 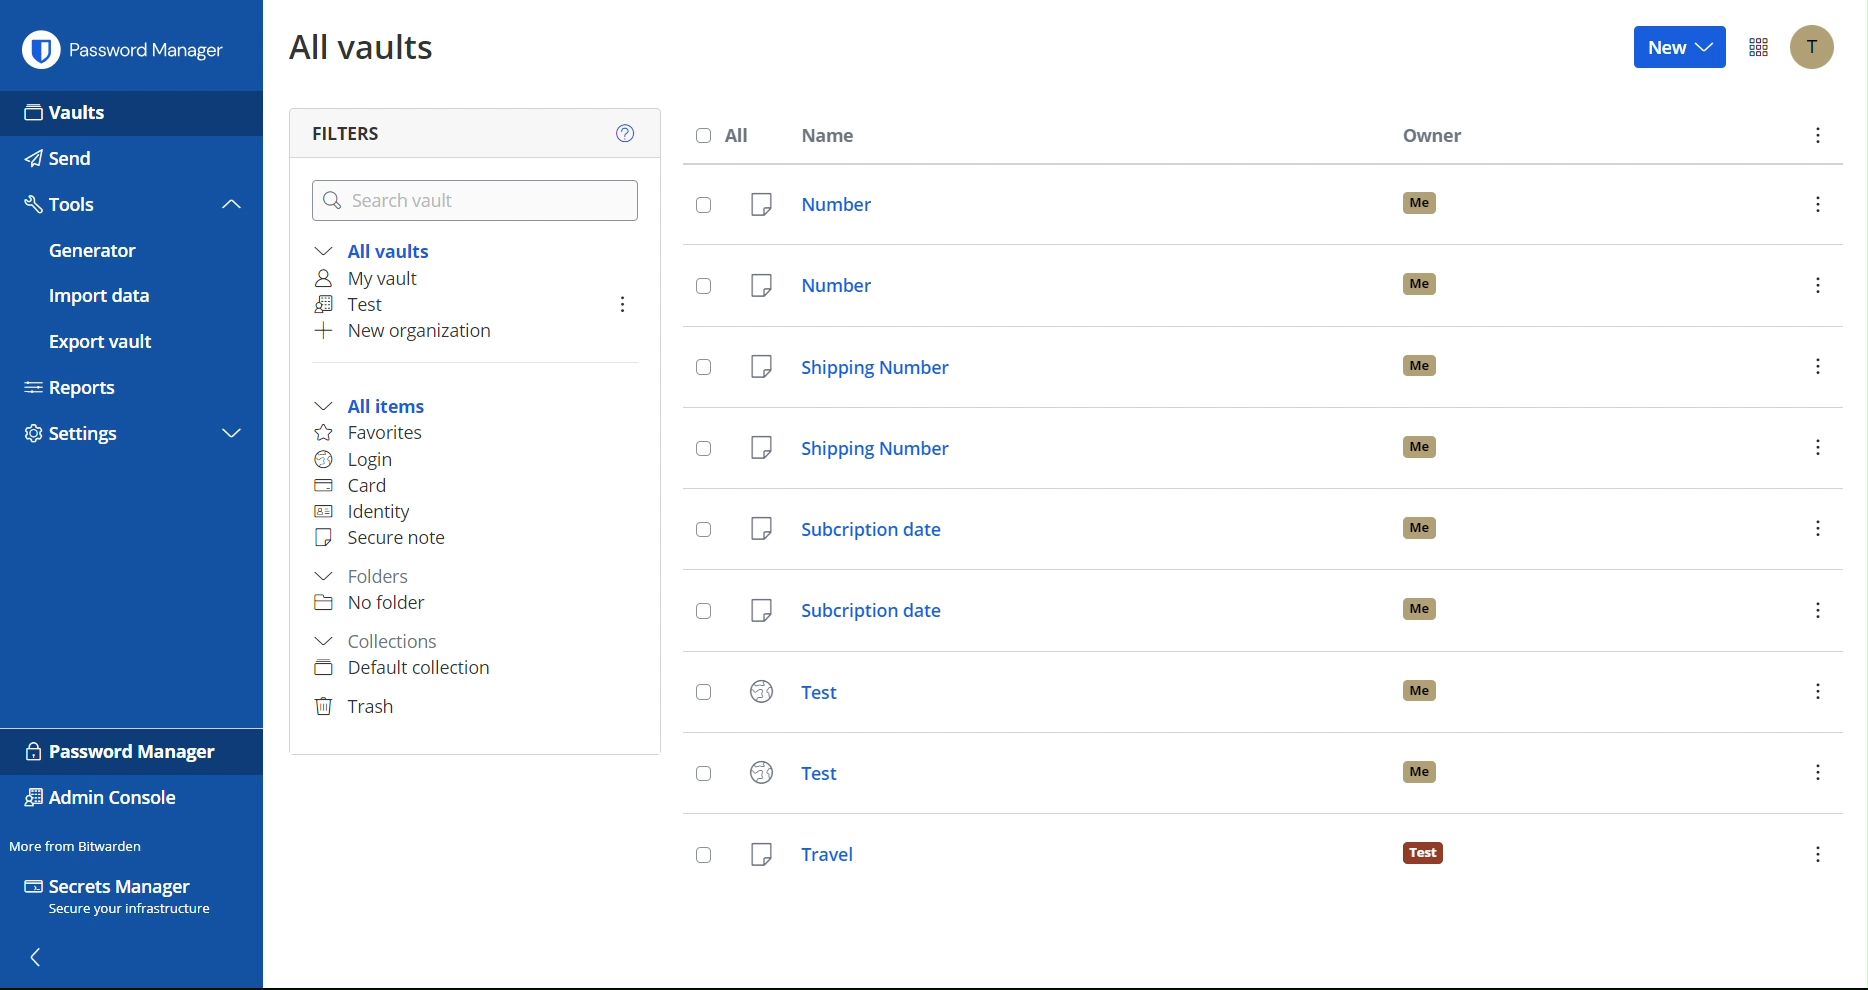 What do you see at coordinates (37, 960) in the screenshot?
I see `back` at bounding box center [37, 960].